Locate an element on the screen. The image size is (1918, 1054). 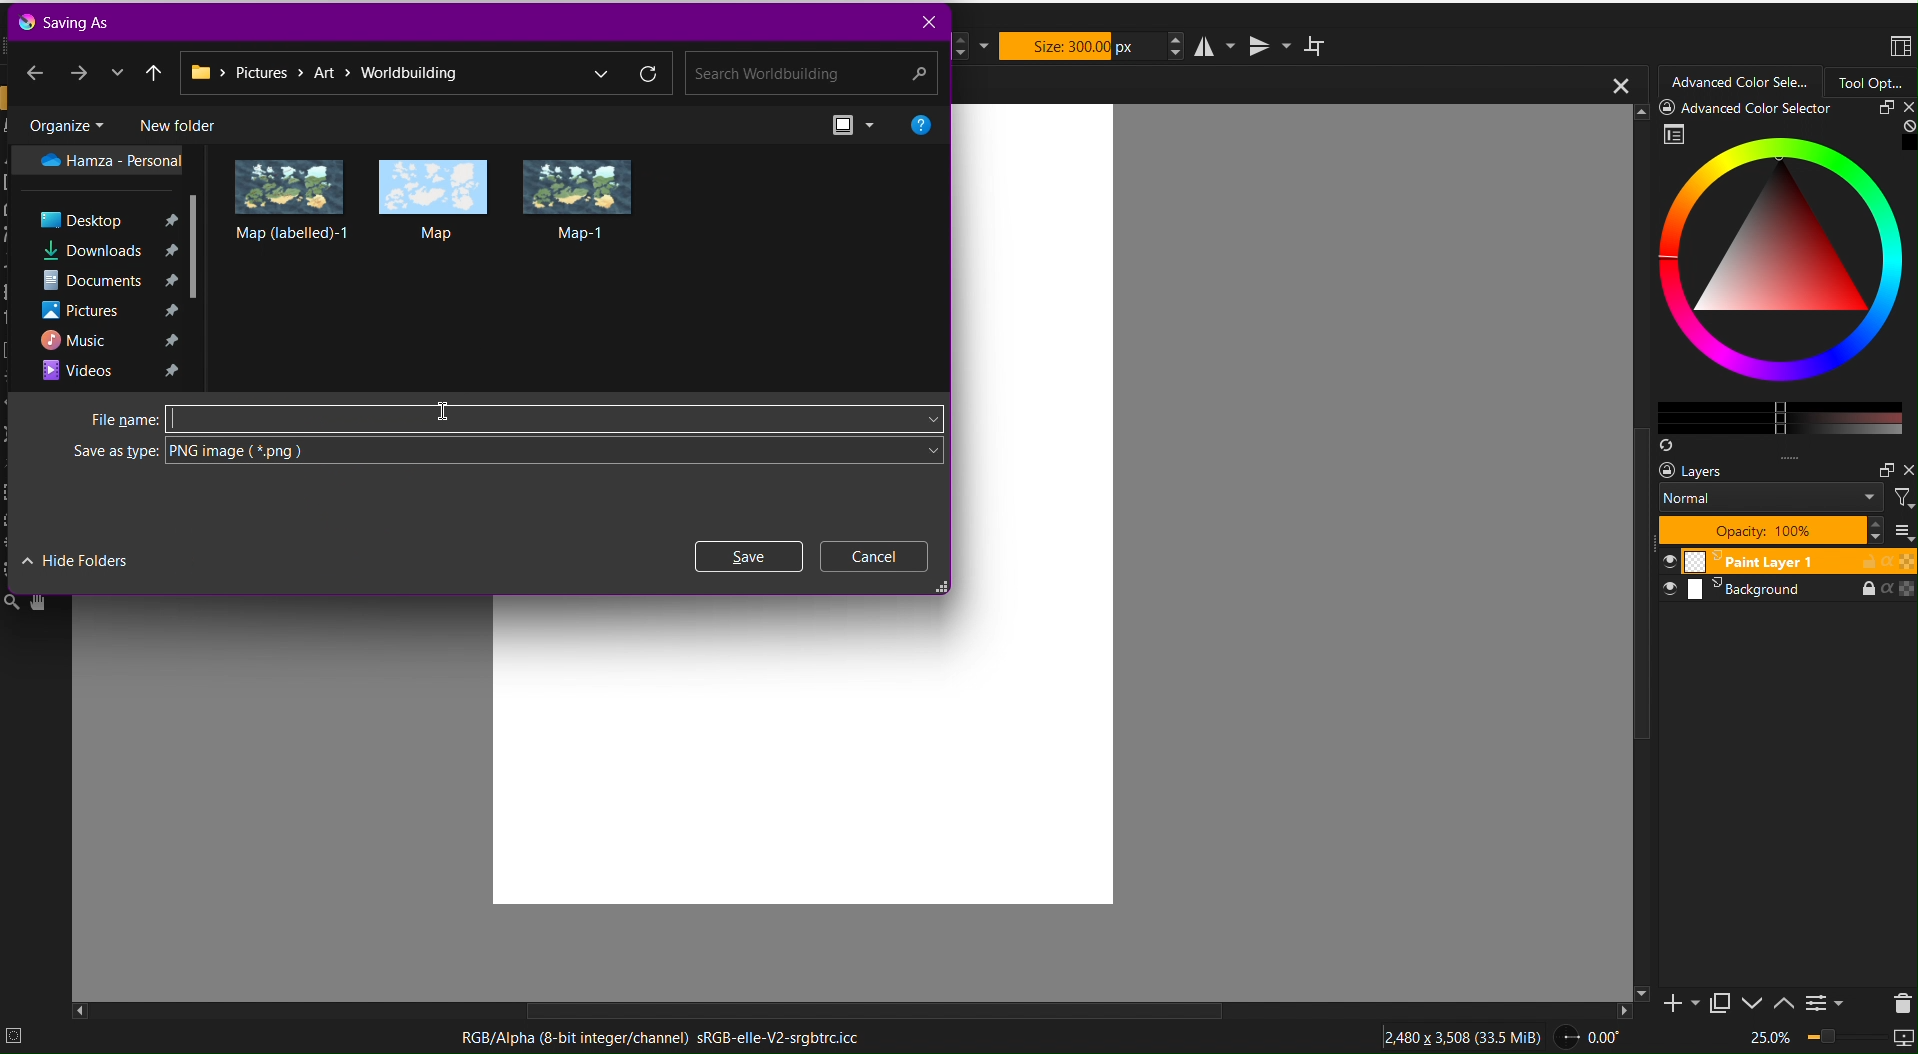
Organize is located at coordinates (65, 123).